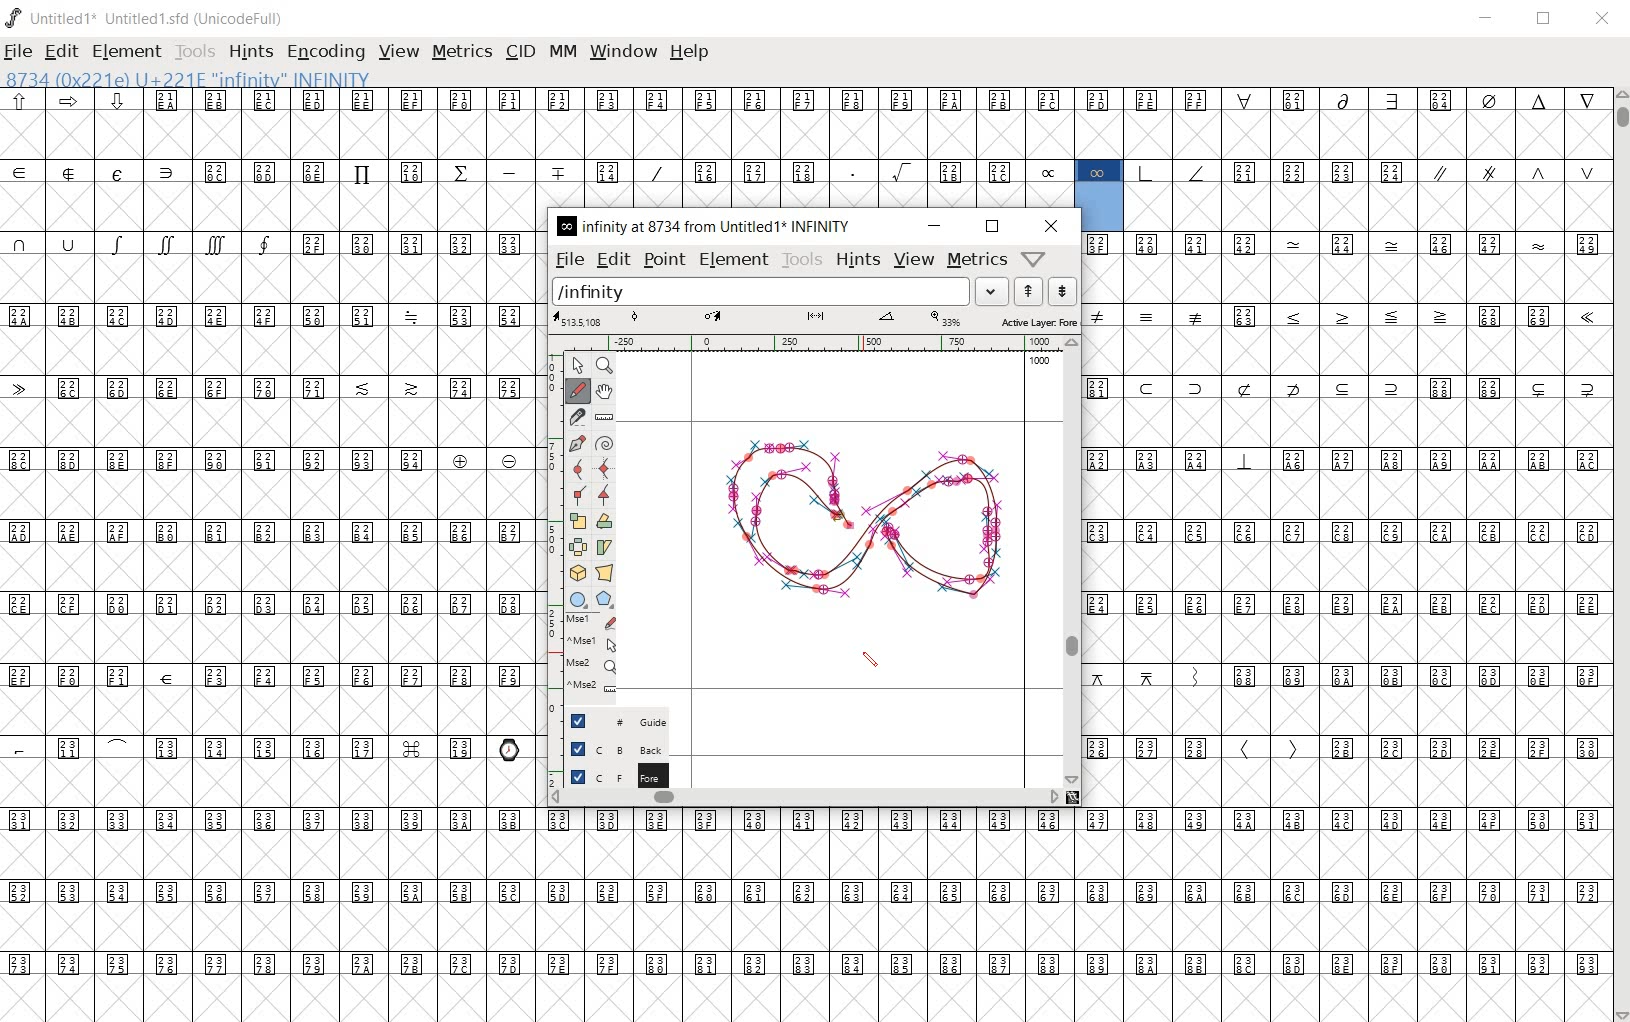 Image resolution: width=1630 pixels, height=1022 pixels. I want to click on cid, so click(520, 53).